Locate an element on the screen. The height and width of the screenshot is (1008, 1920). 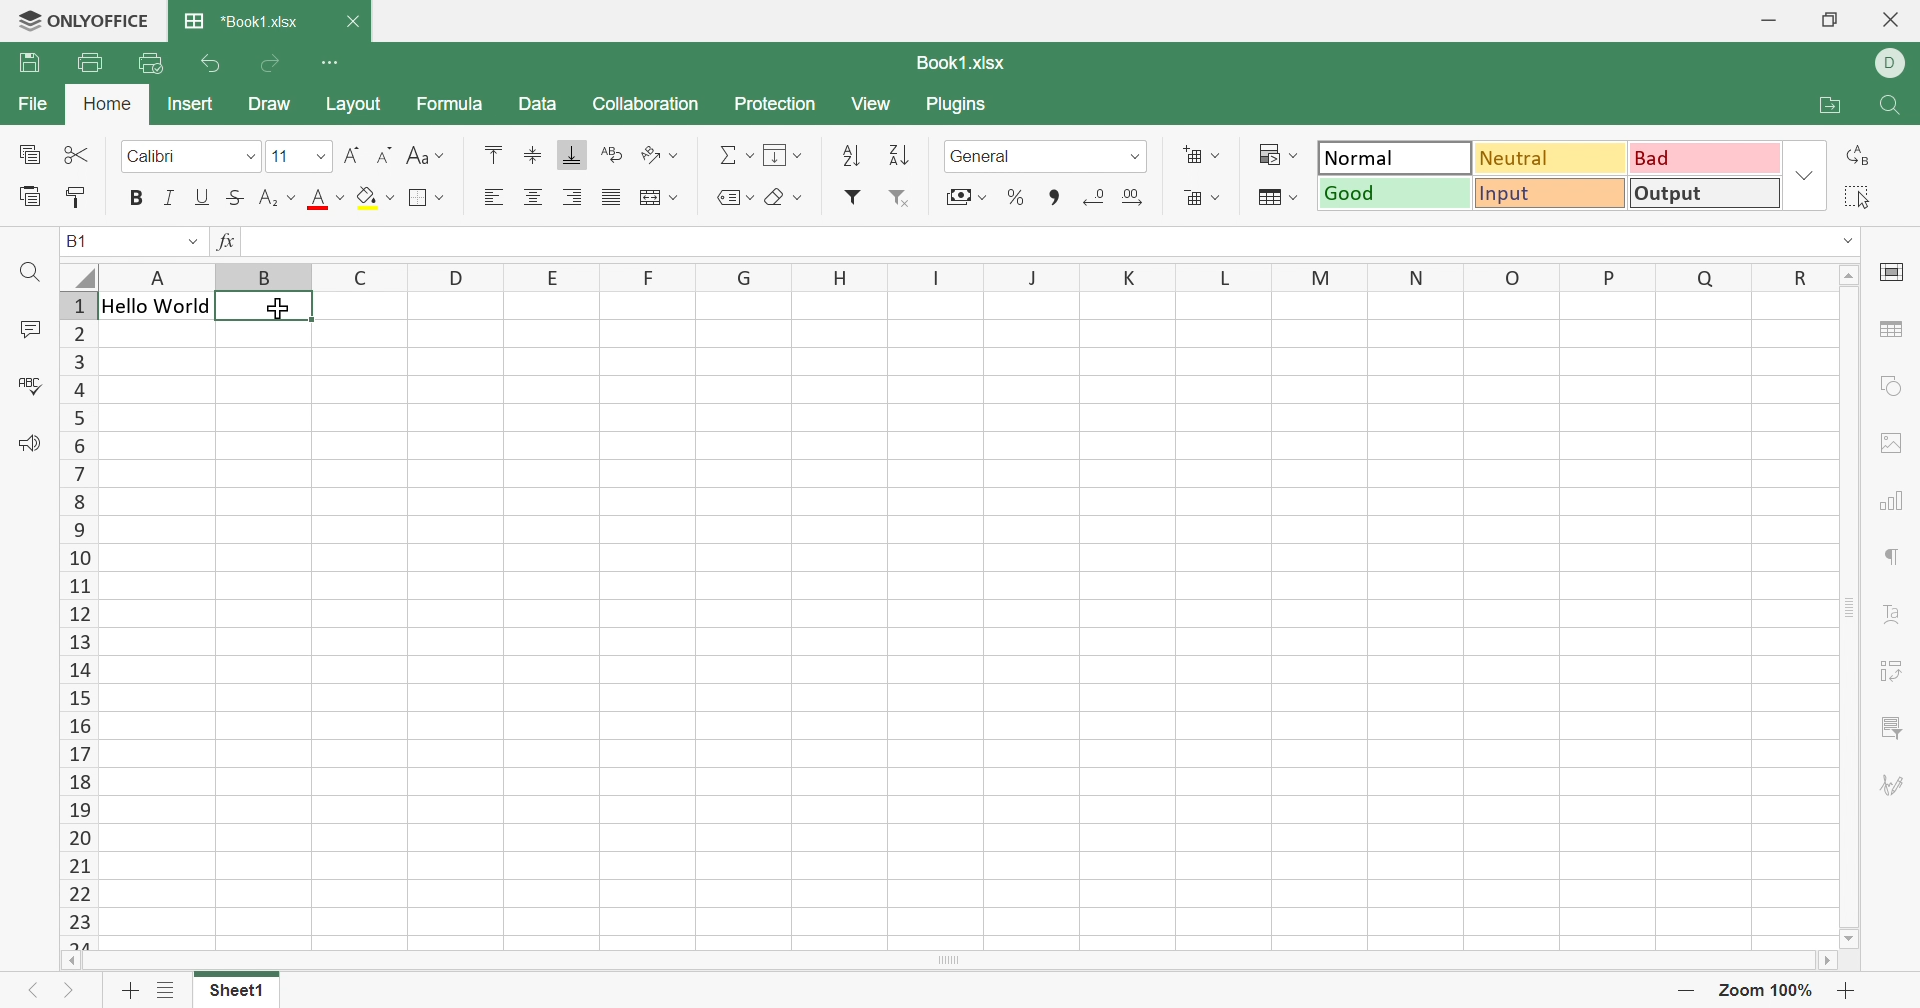
Drop down is located at coordinates (1807, 176).